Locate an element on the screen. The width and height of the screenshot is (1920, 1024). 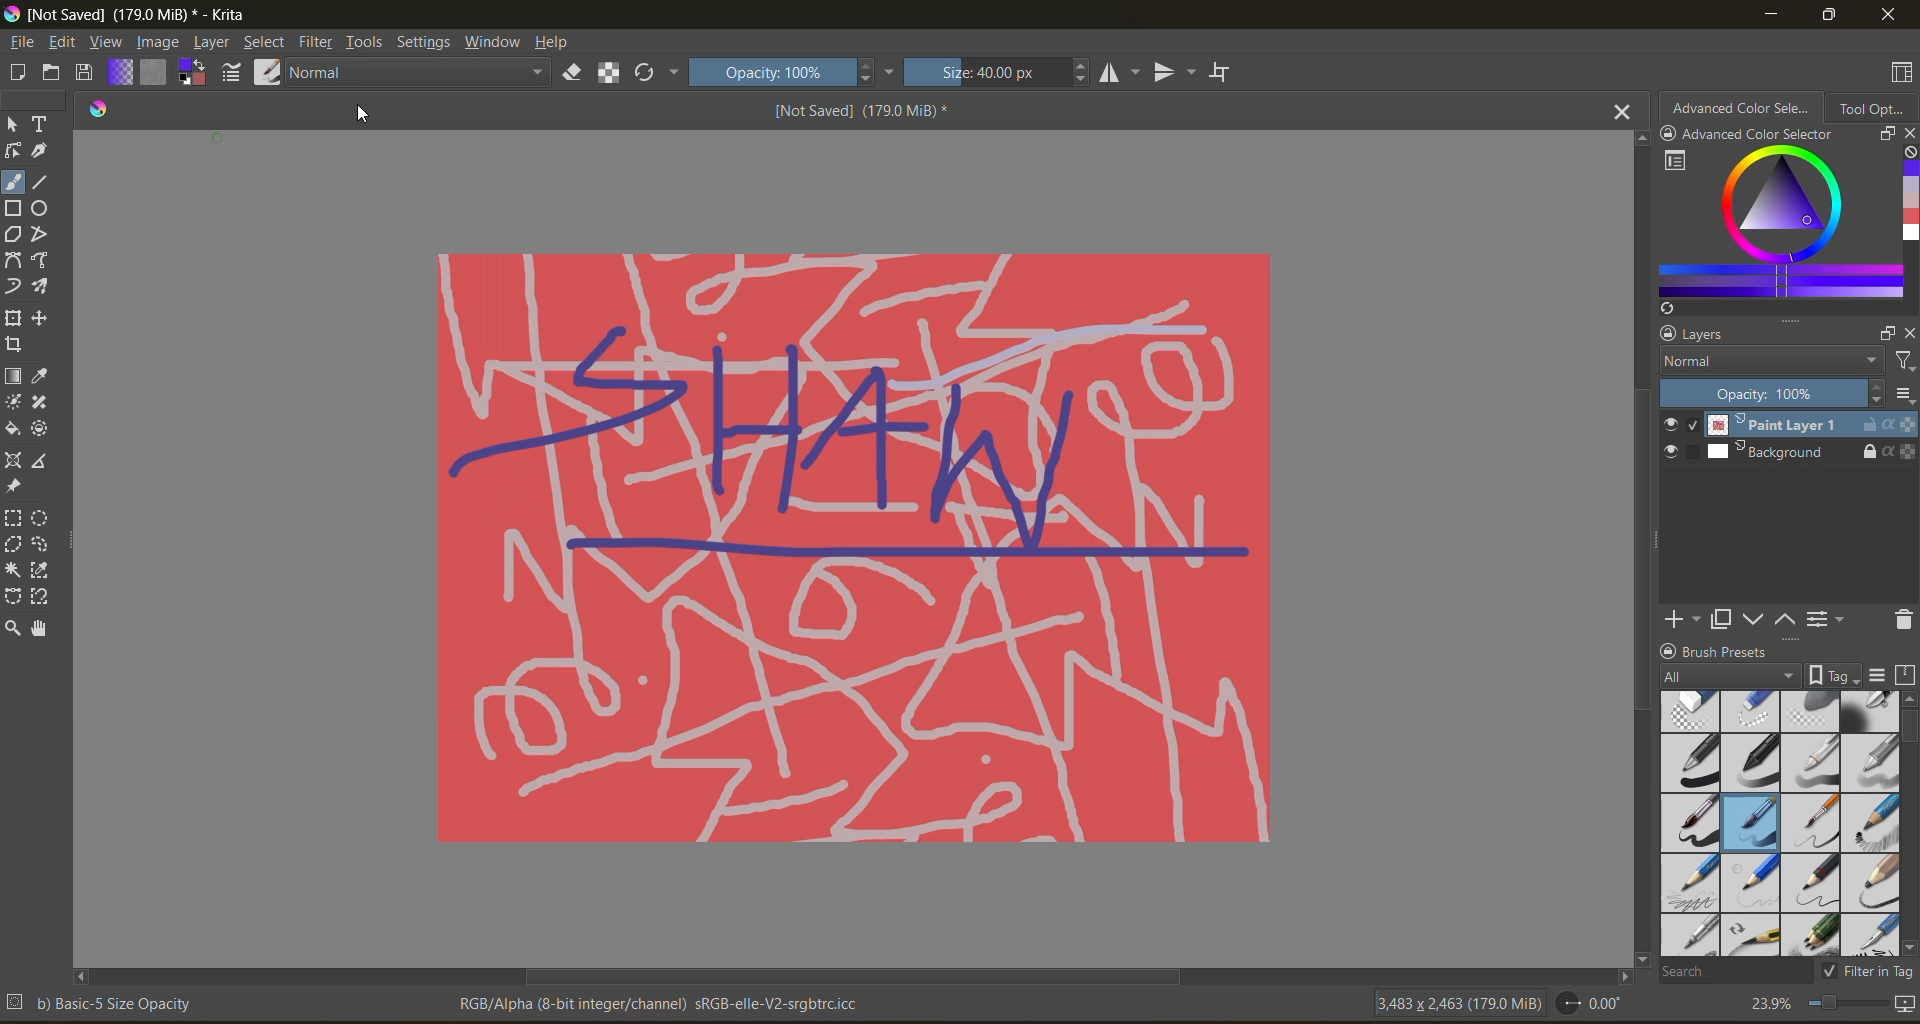
reference image tool is located at coordinates (17, 488).